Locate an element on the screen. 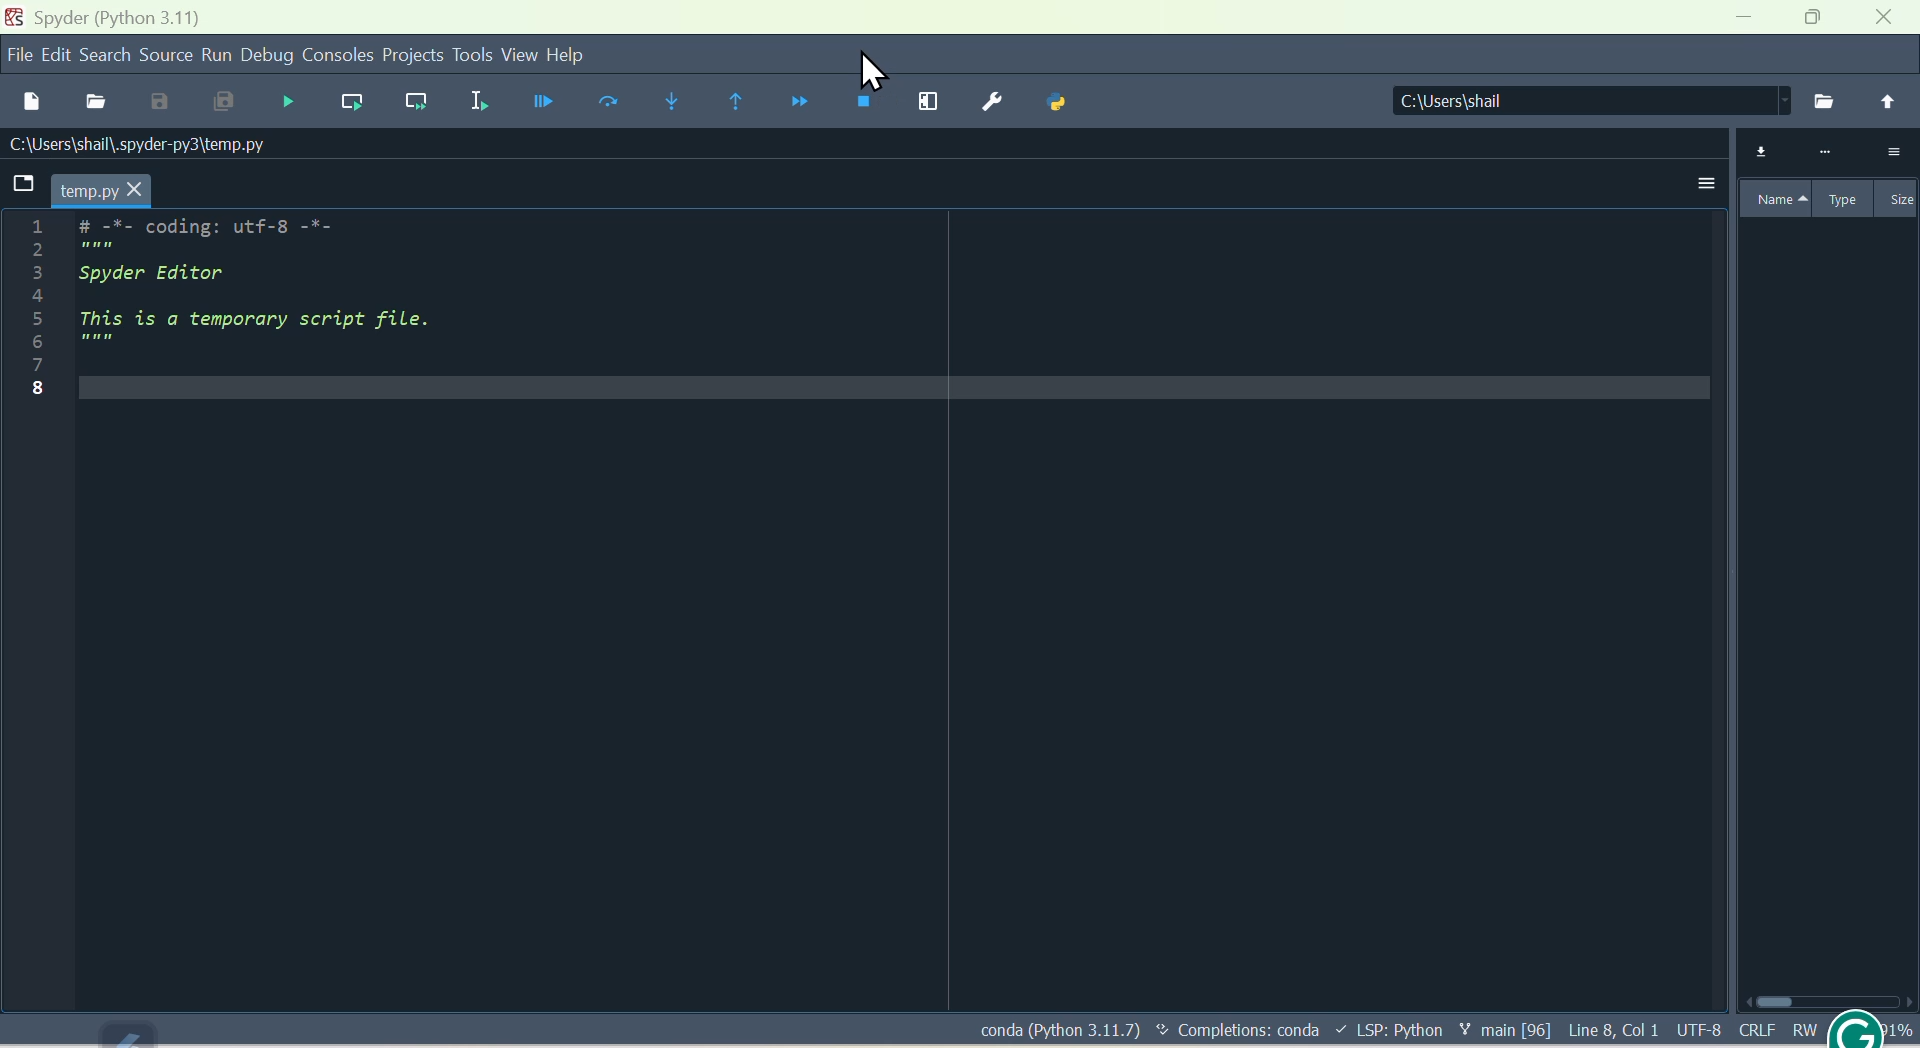  Tools  is located at coordinates (474, 55).